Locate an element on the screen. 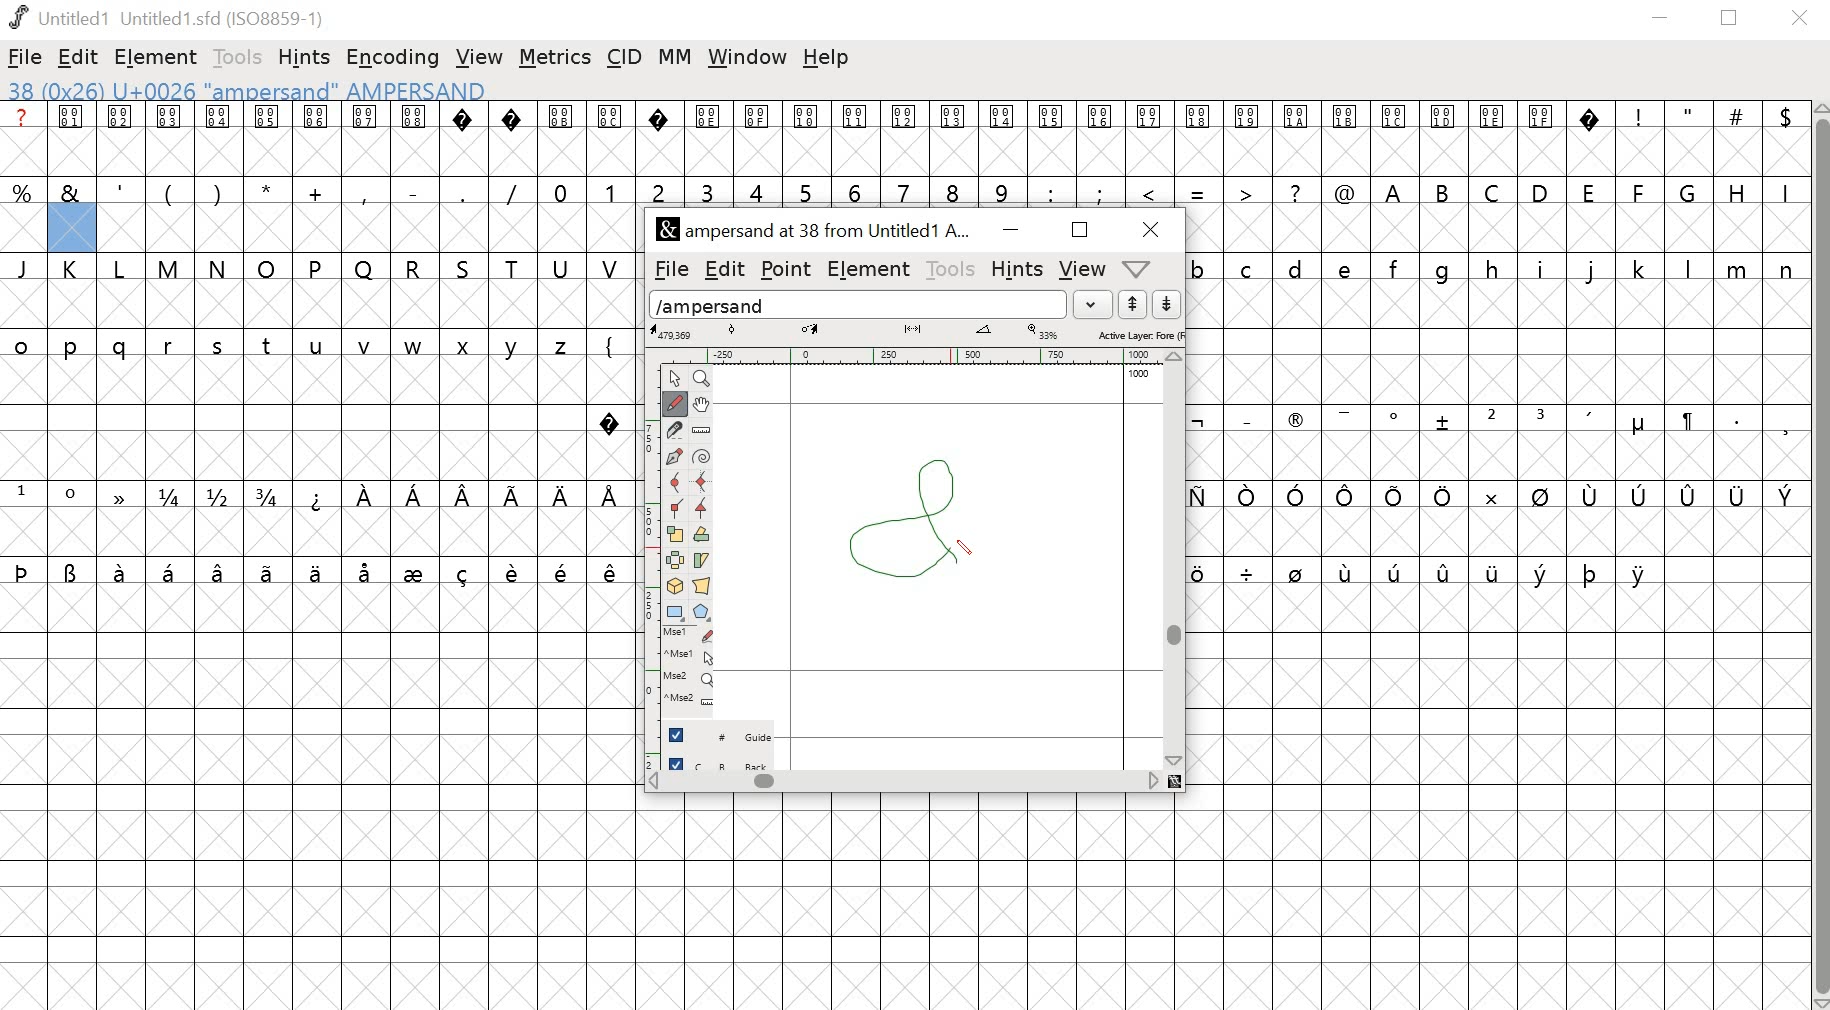  Symbol is located at coordinates (1397, 418).